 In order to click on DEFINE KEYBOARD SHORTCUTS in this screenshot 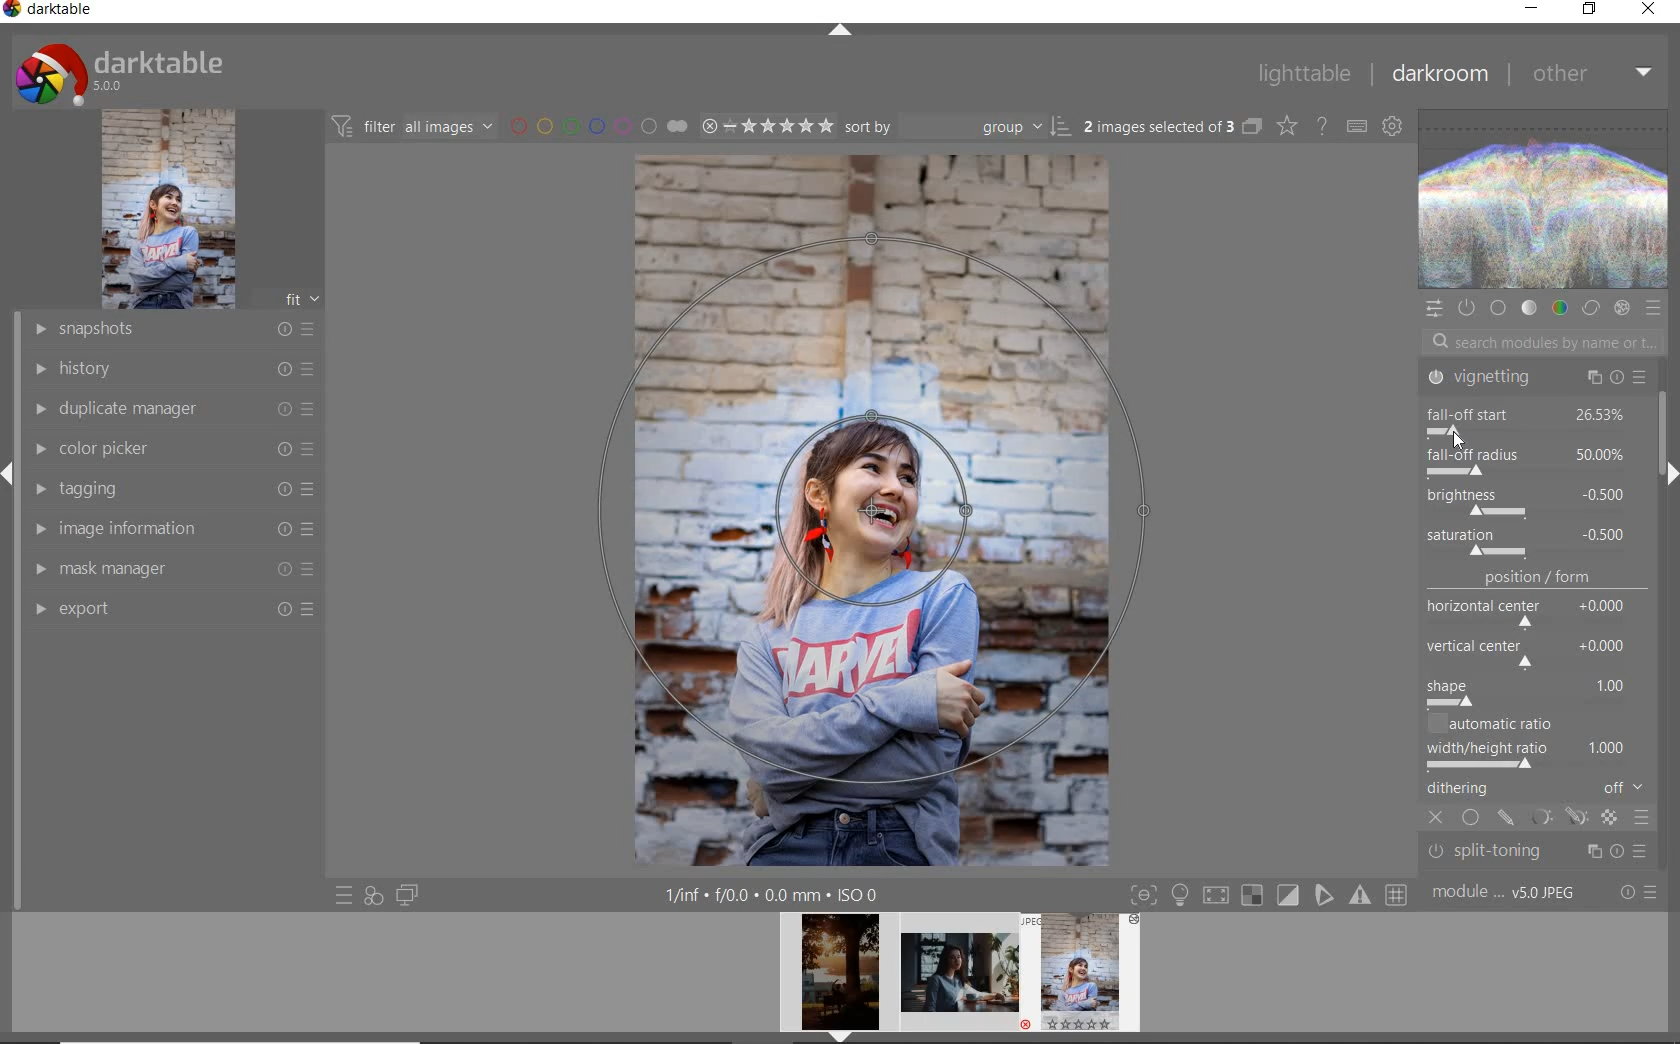, I will do `click(1356, 126)`.